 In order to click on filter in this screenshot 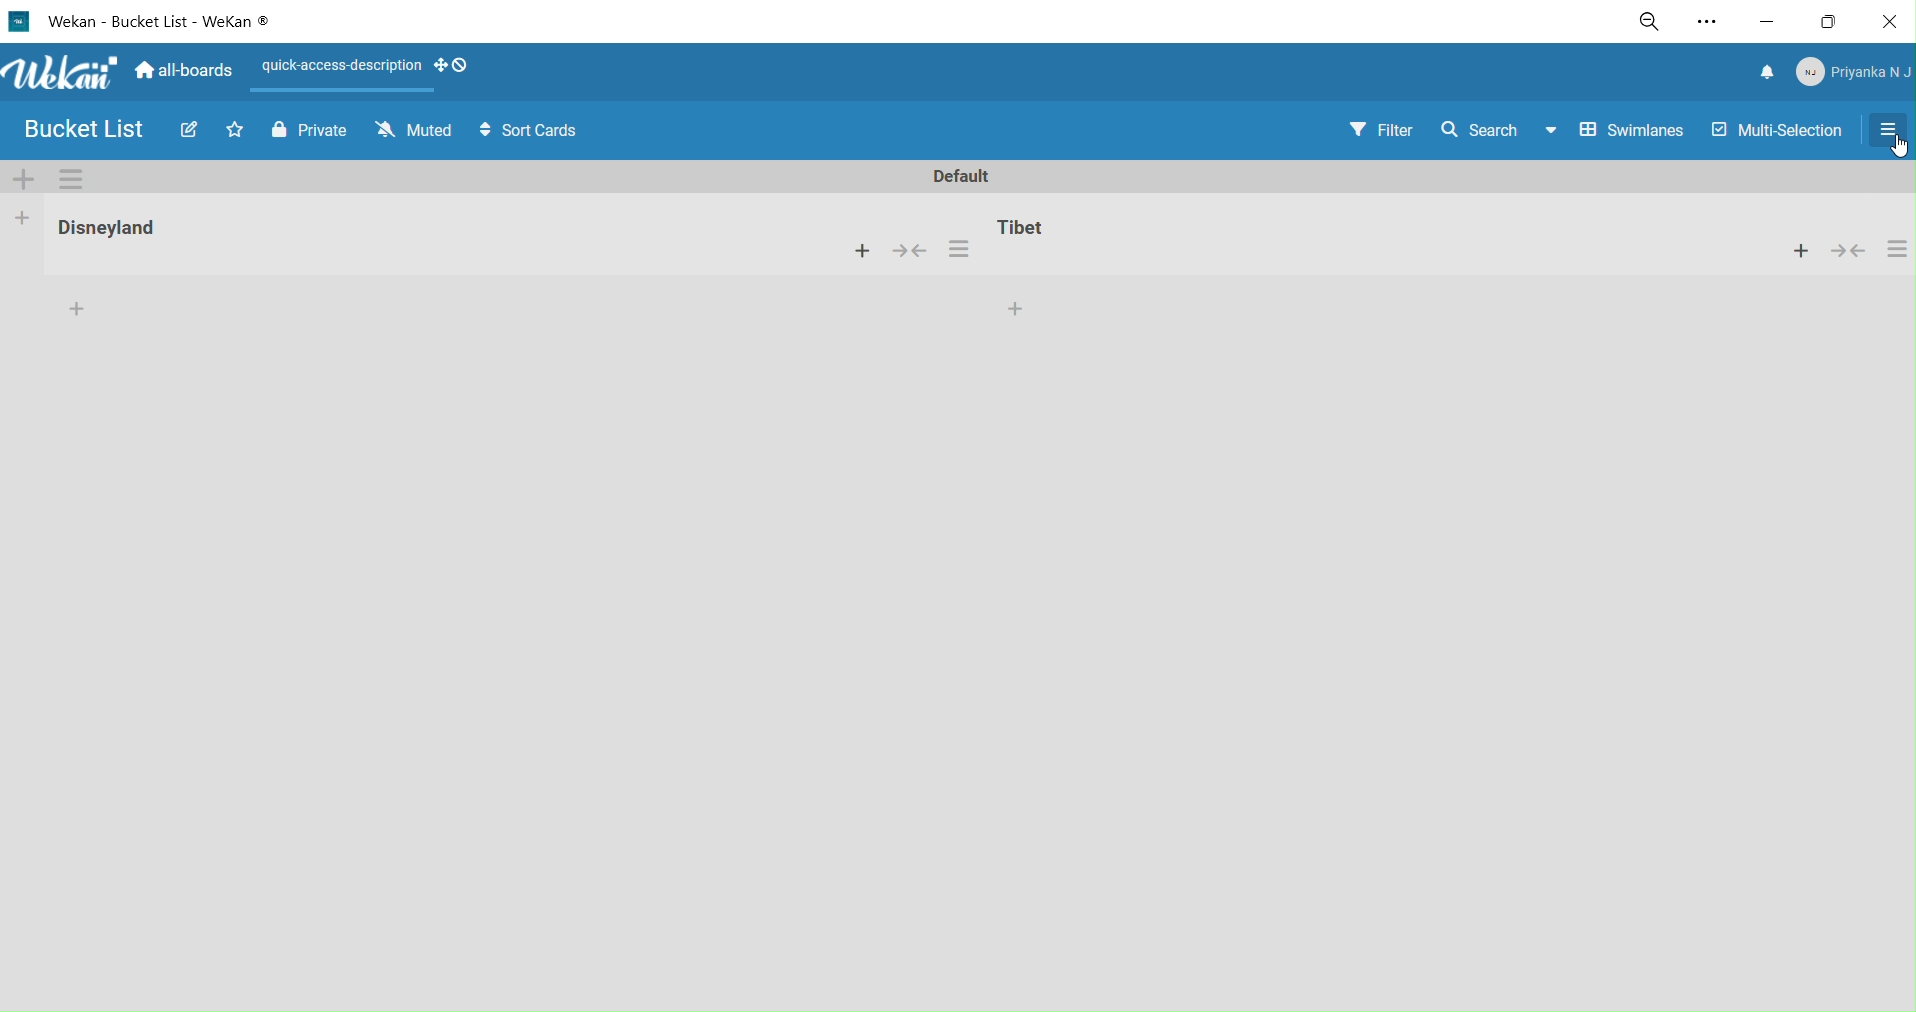, I will do `click(1383, 130)`.